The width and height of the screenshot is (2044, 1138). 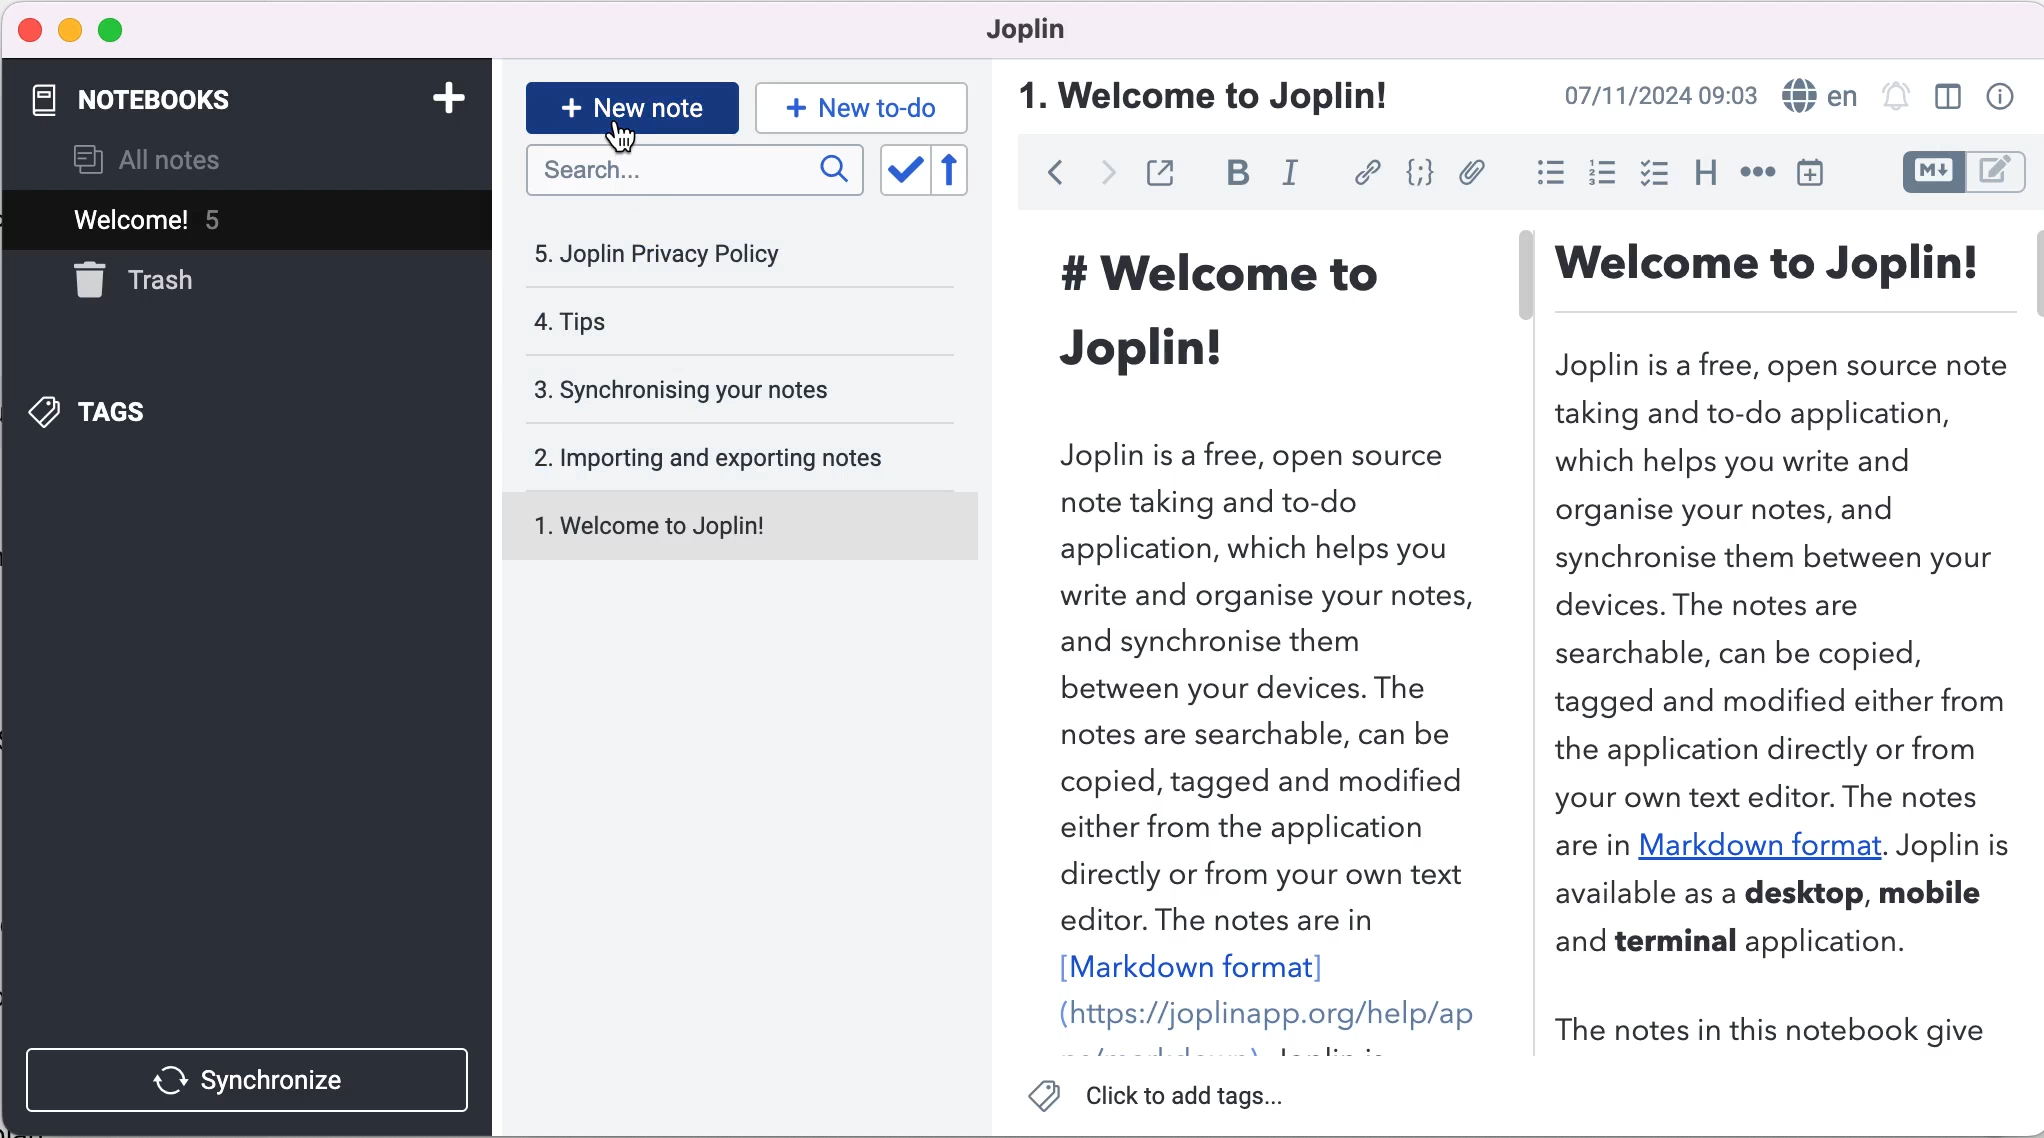 What do you see at coordinates (1165, 172) in the screenshot?
I see `toggle external editing` at bounding box center [1165, 172].